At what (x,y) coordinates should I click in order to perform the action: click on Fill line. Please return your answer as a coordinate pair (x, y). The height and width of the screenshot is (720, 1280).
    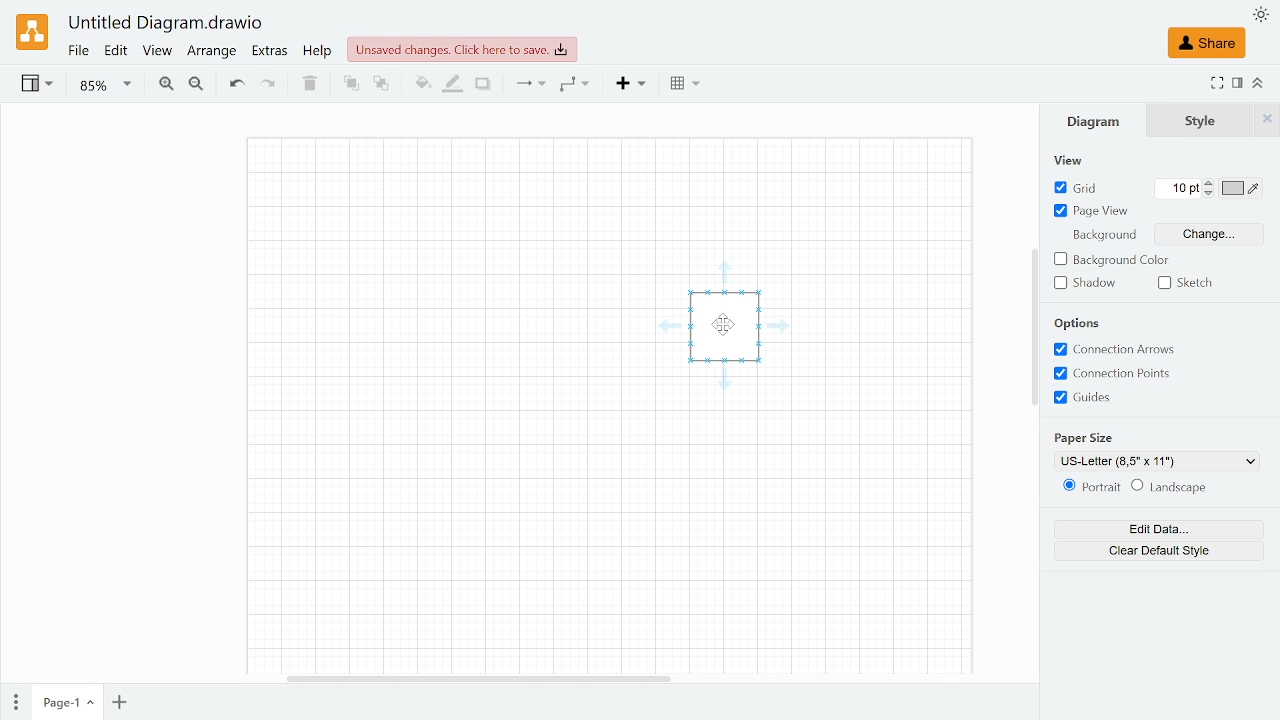
    Looking at the image, I should click on (454, 84).